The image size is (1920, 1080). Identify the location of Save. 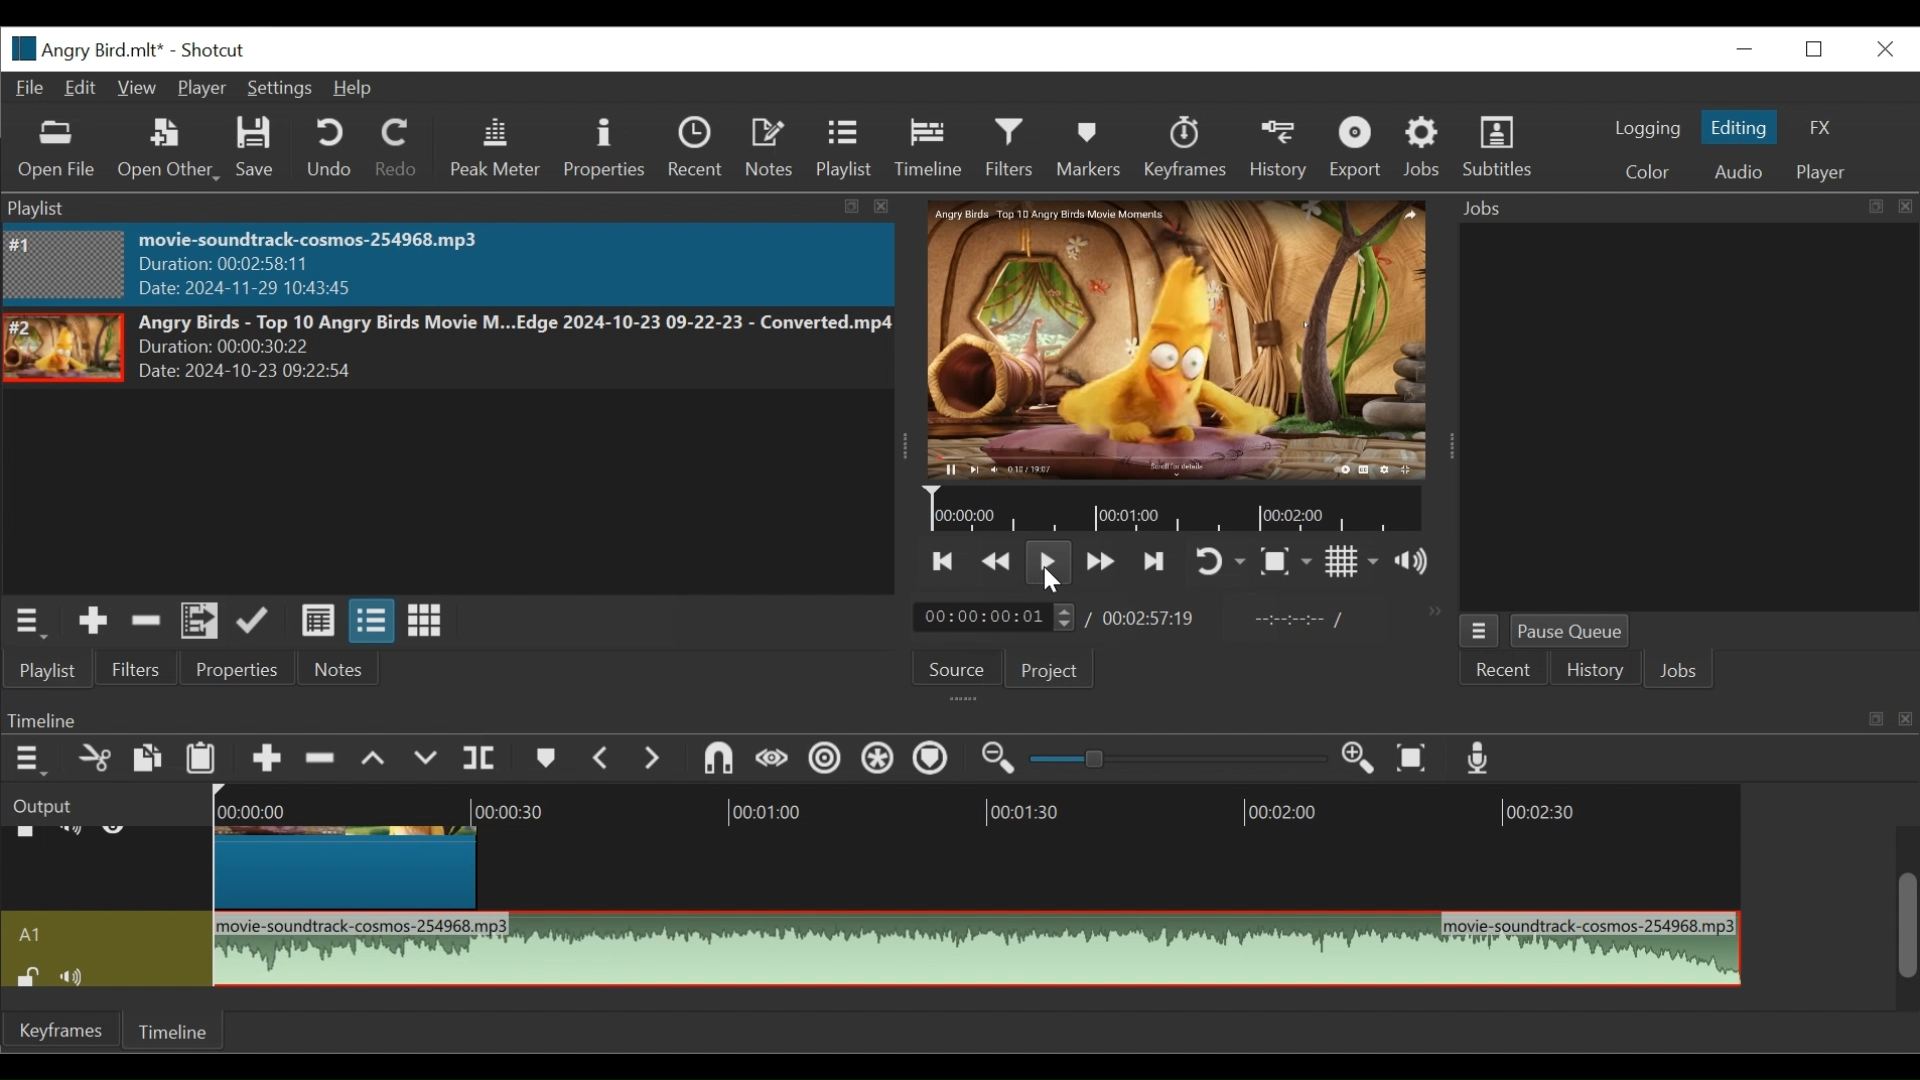
(259, 149).